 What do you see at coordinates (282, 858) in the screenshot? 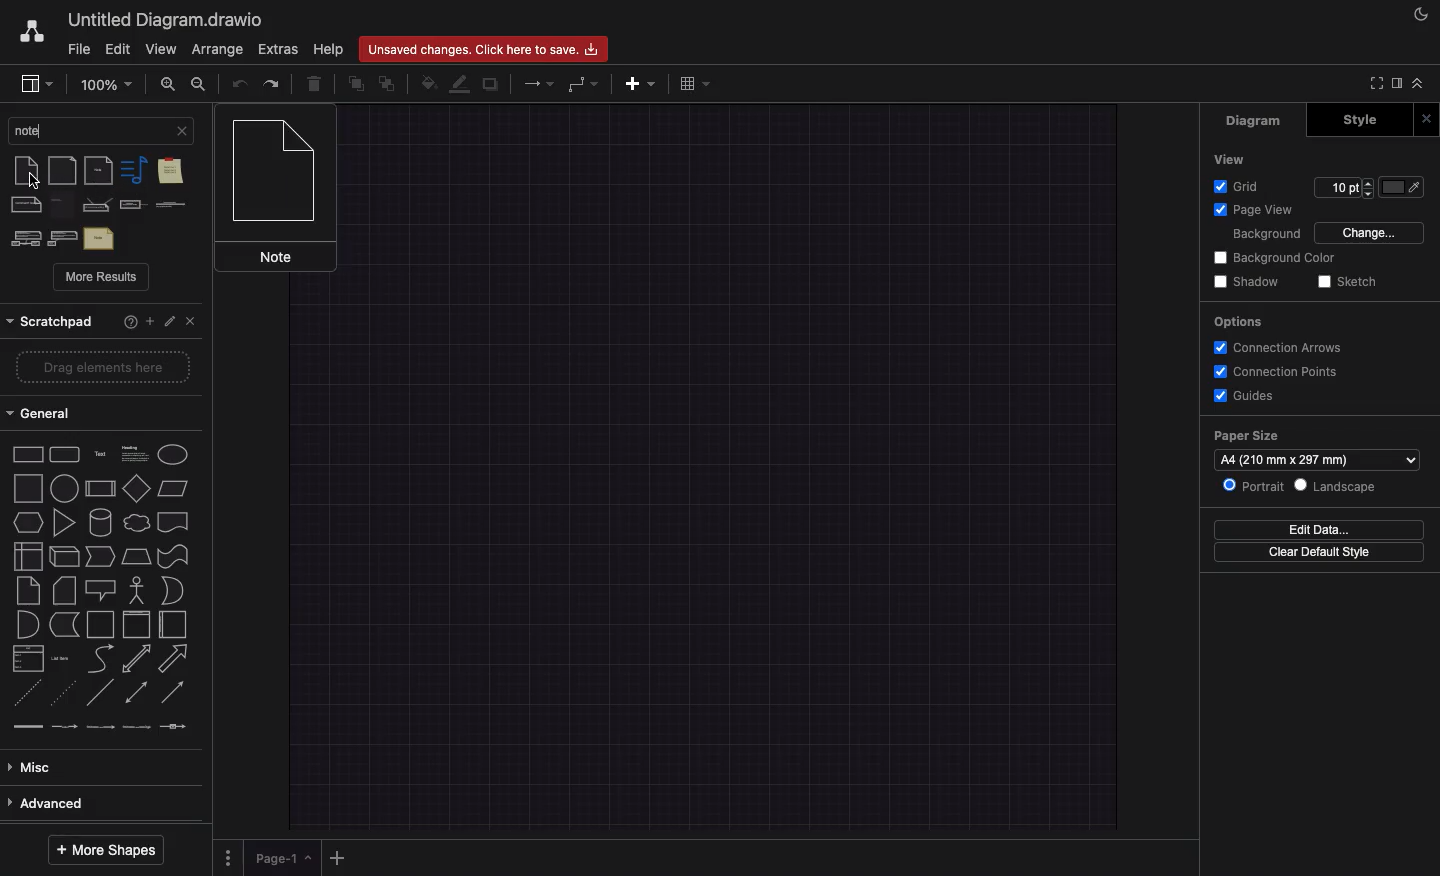
I see `Page 1` at bounding box center [282, 858].